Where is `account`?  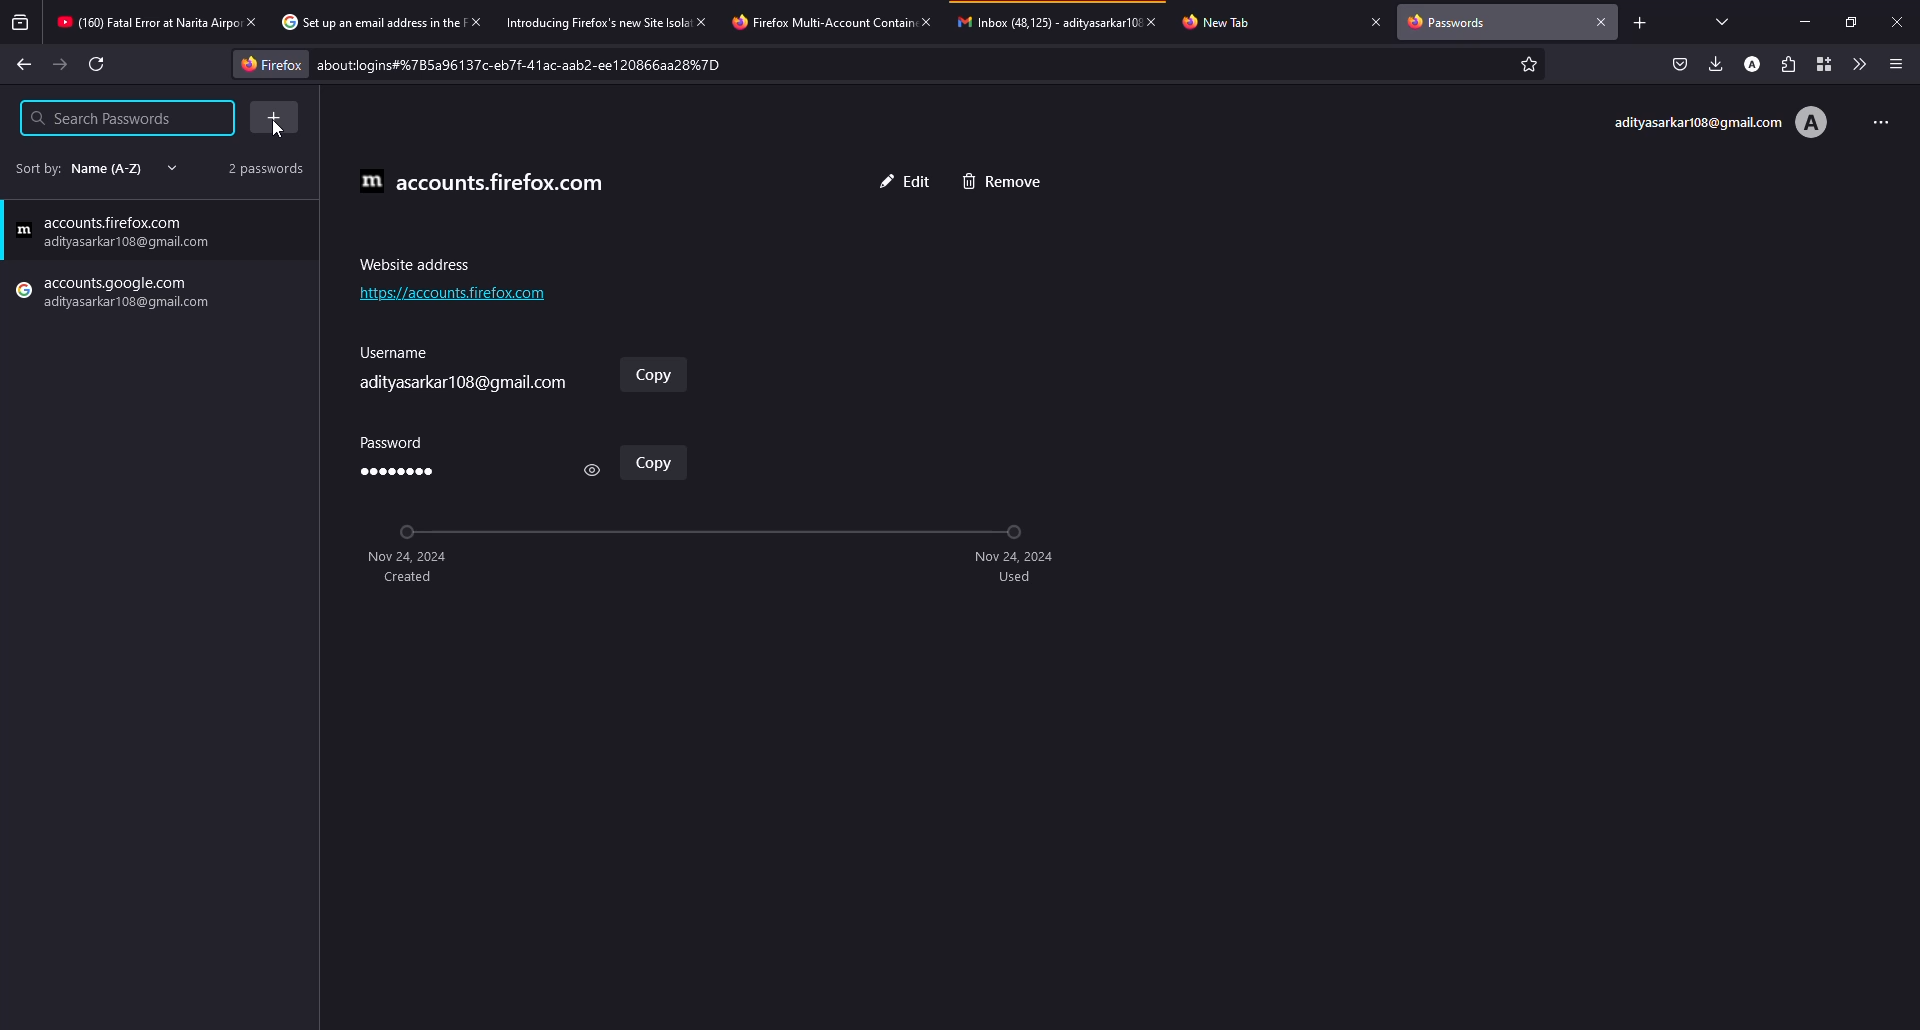
account is located at coordinates (1755, 63).